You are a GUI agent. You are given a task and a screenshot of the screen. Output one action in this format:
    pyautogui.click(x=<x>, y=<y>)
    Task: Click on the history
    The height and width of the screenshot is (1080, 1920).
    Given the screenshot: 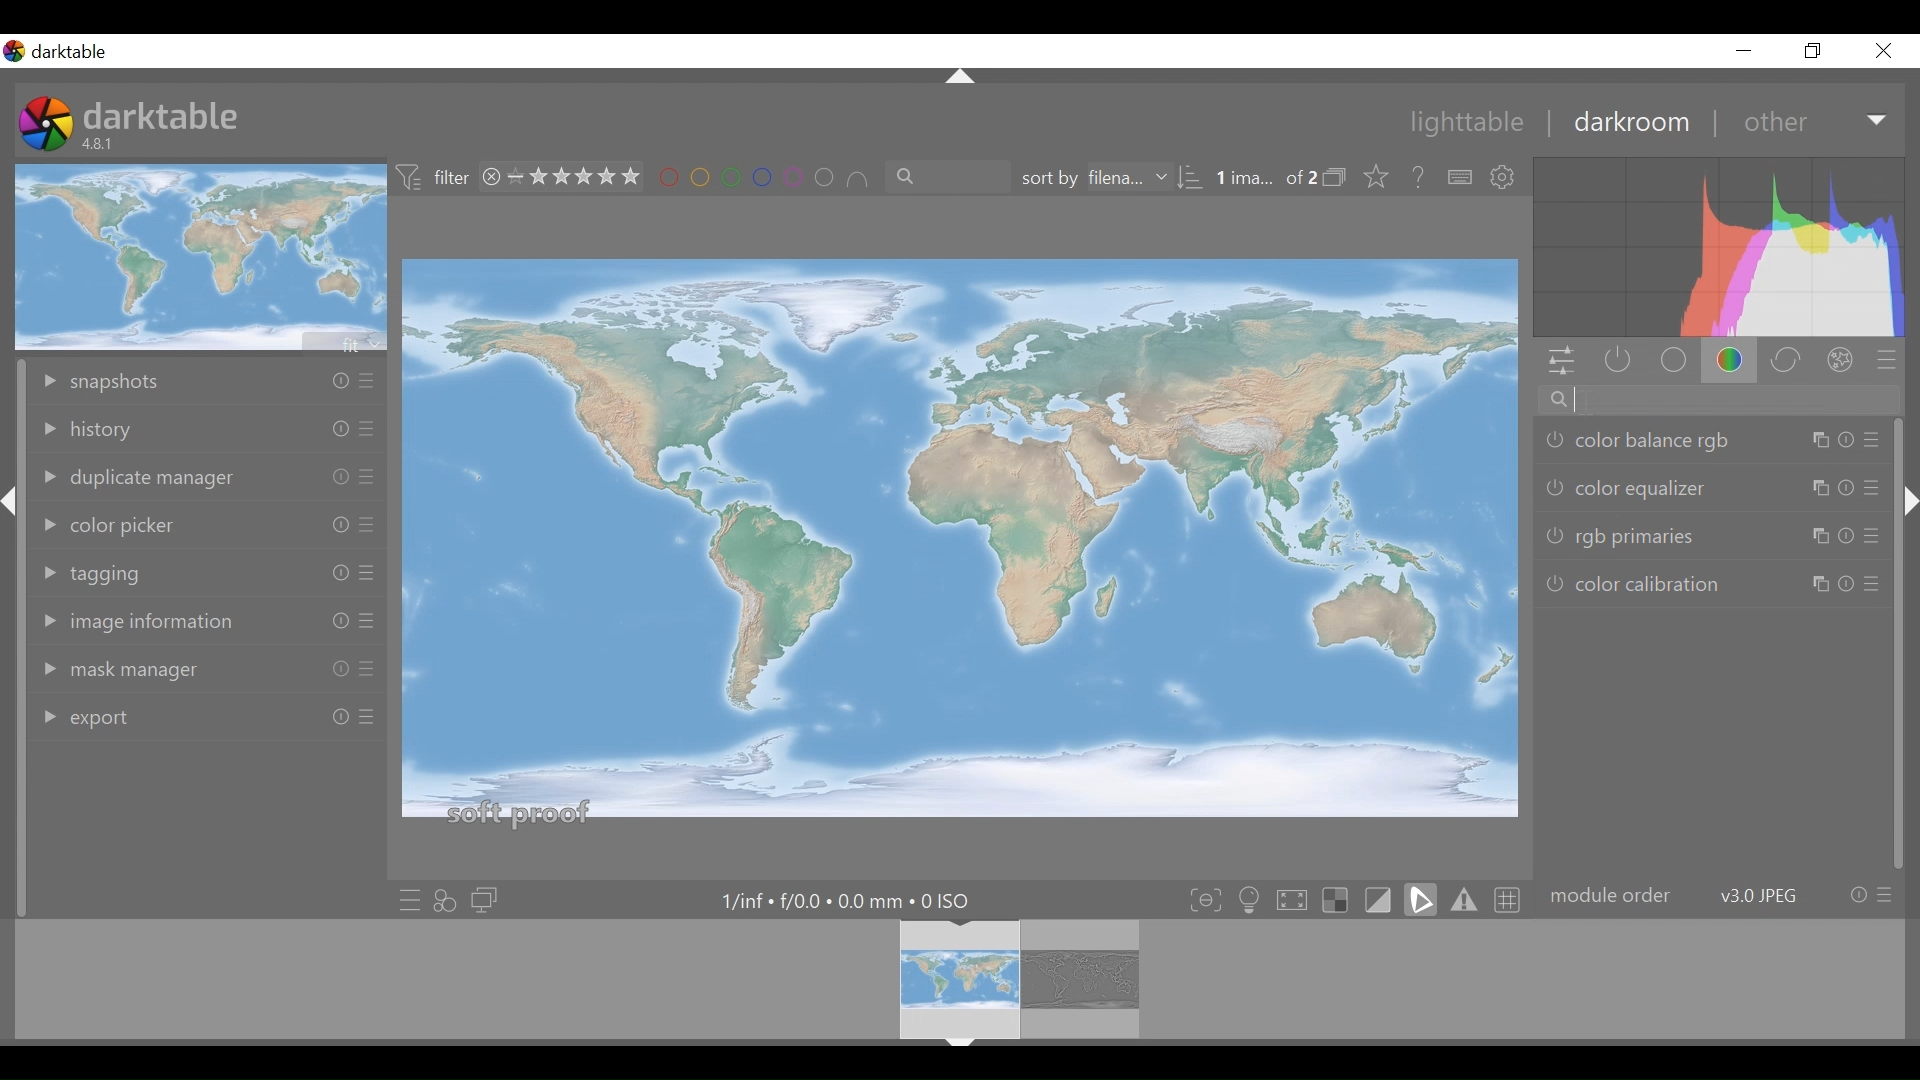 What is the action you would take?
    pyautogui.click(x=207, y=430)
    